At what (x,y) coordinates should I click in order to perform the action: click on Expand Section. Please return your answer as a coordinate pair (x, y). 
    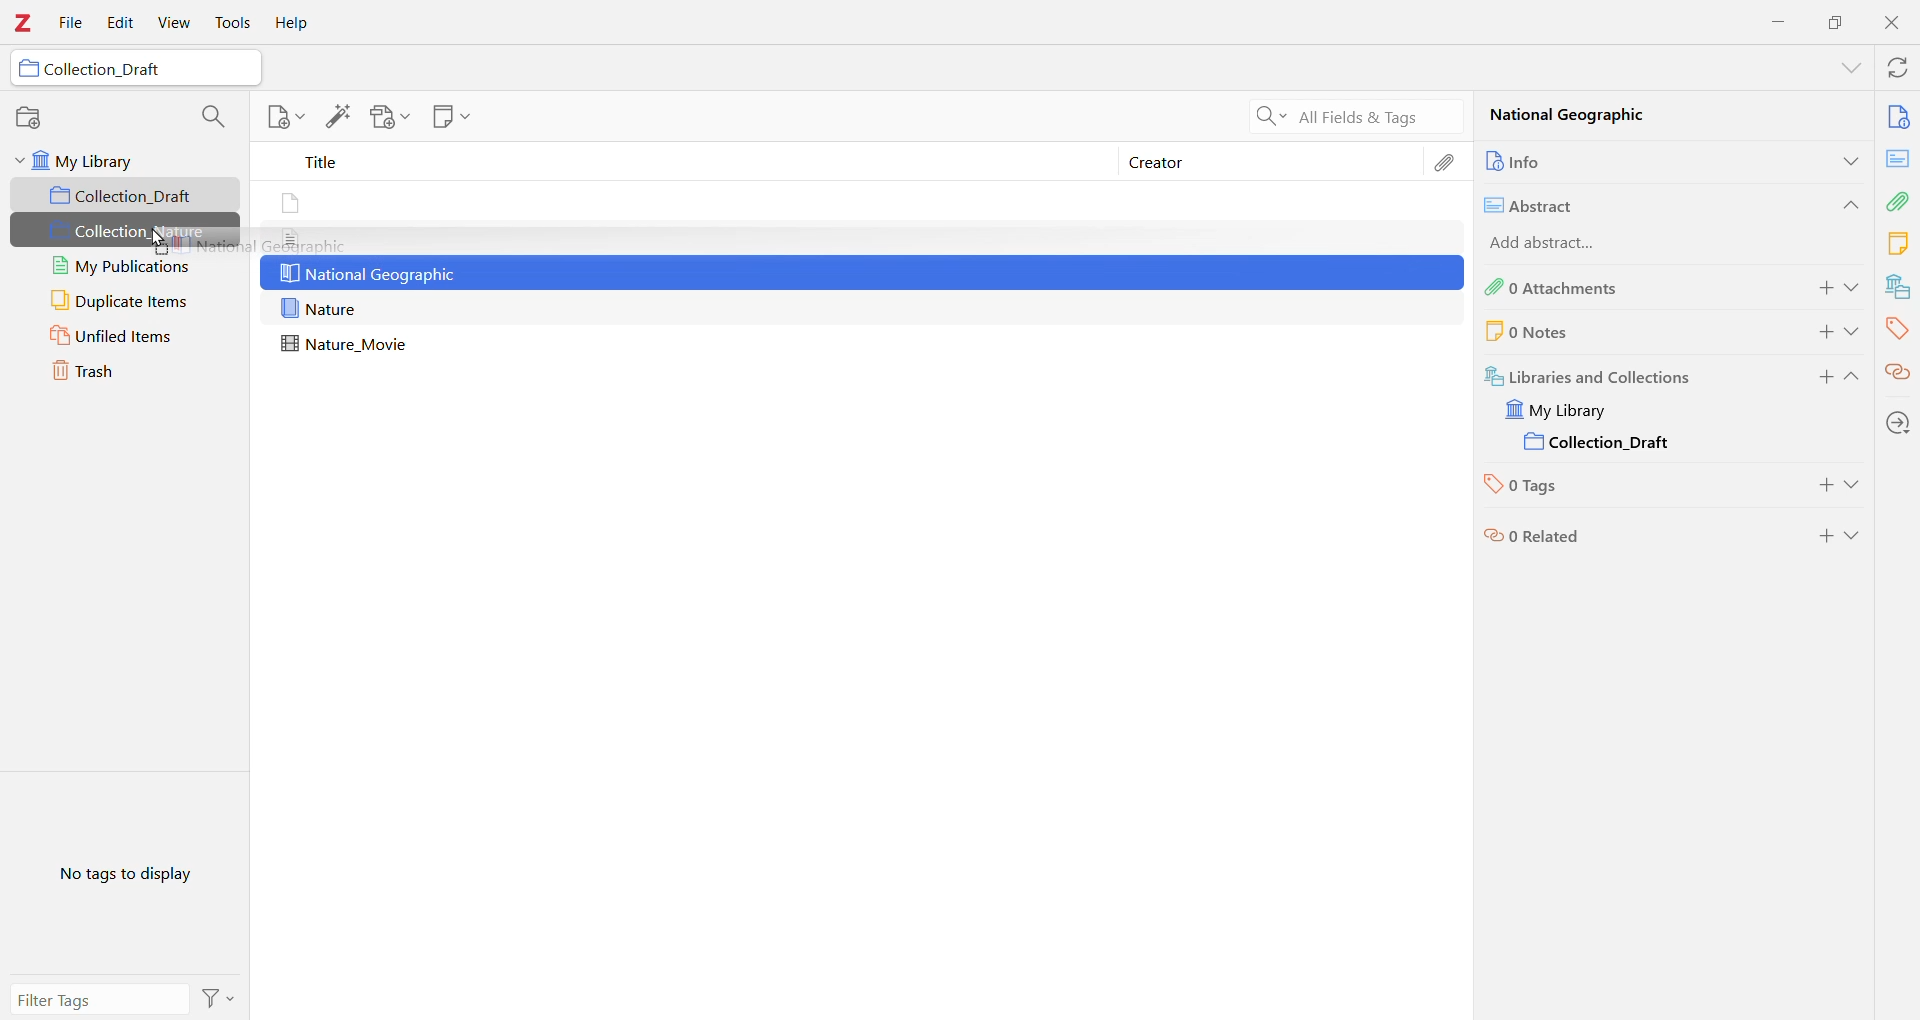
    Looking at the image, I should click on (1847, 160).